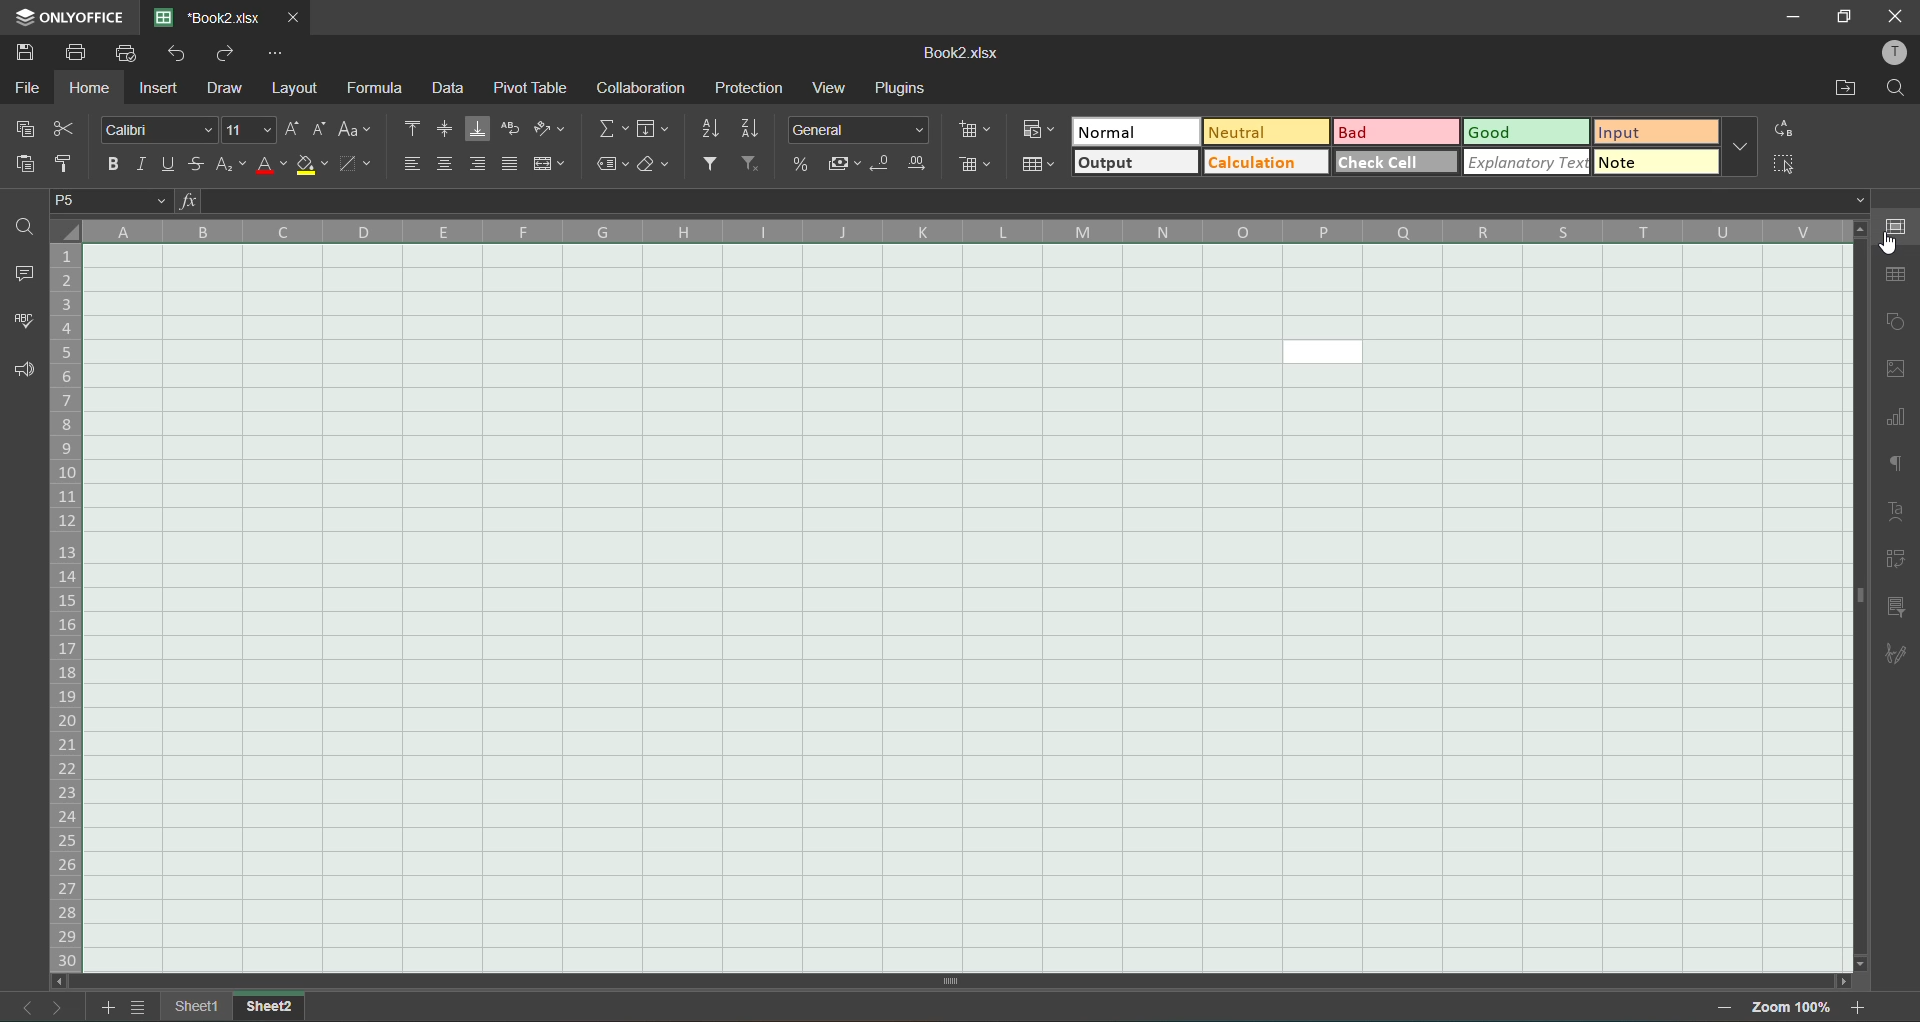 The image size is (1920, 1022). What do you see at coordinates (320, 131) in the screenshot?
I see `decrement size` at bounding box center [320, 131].